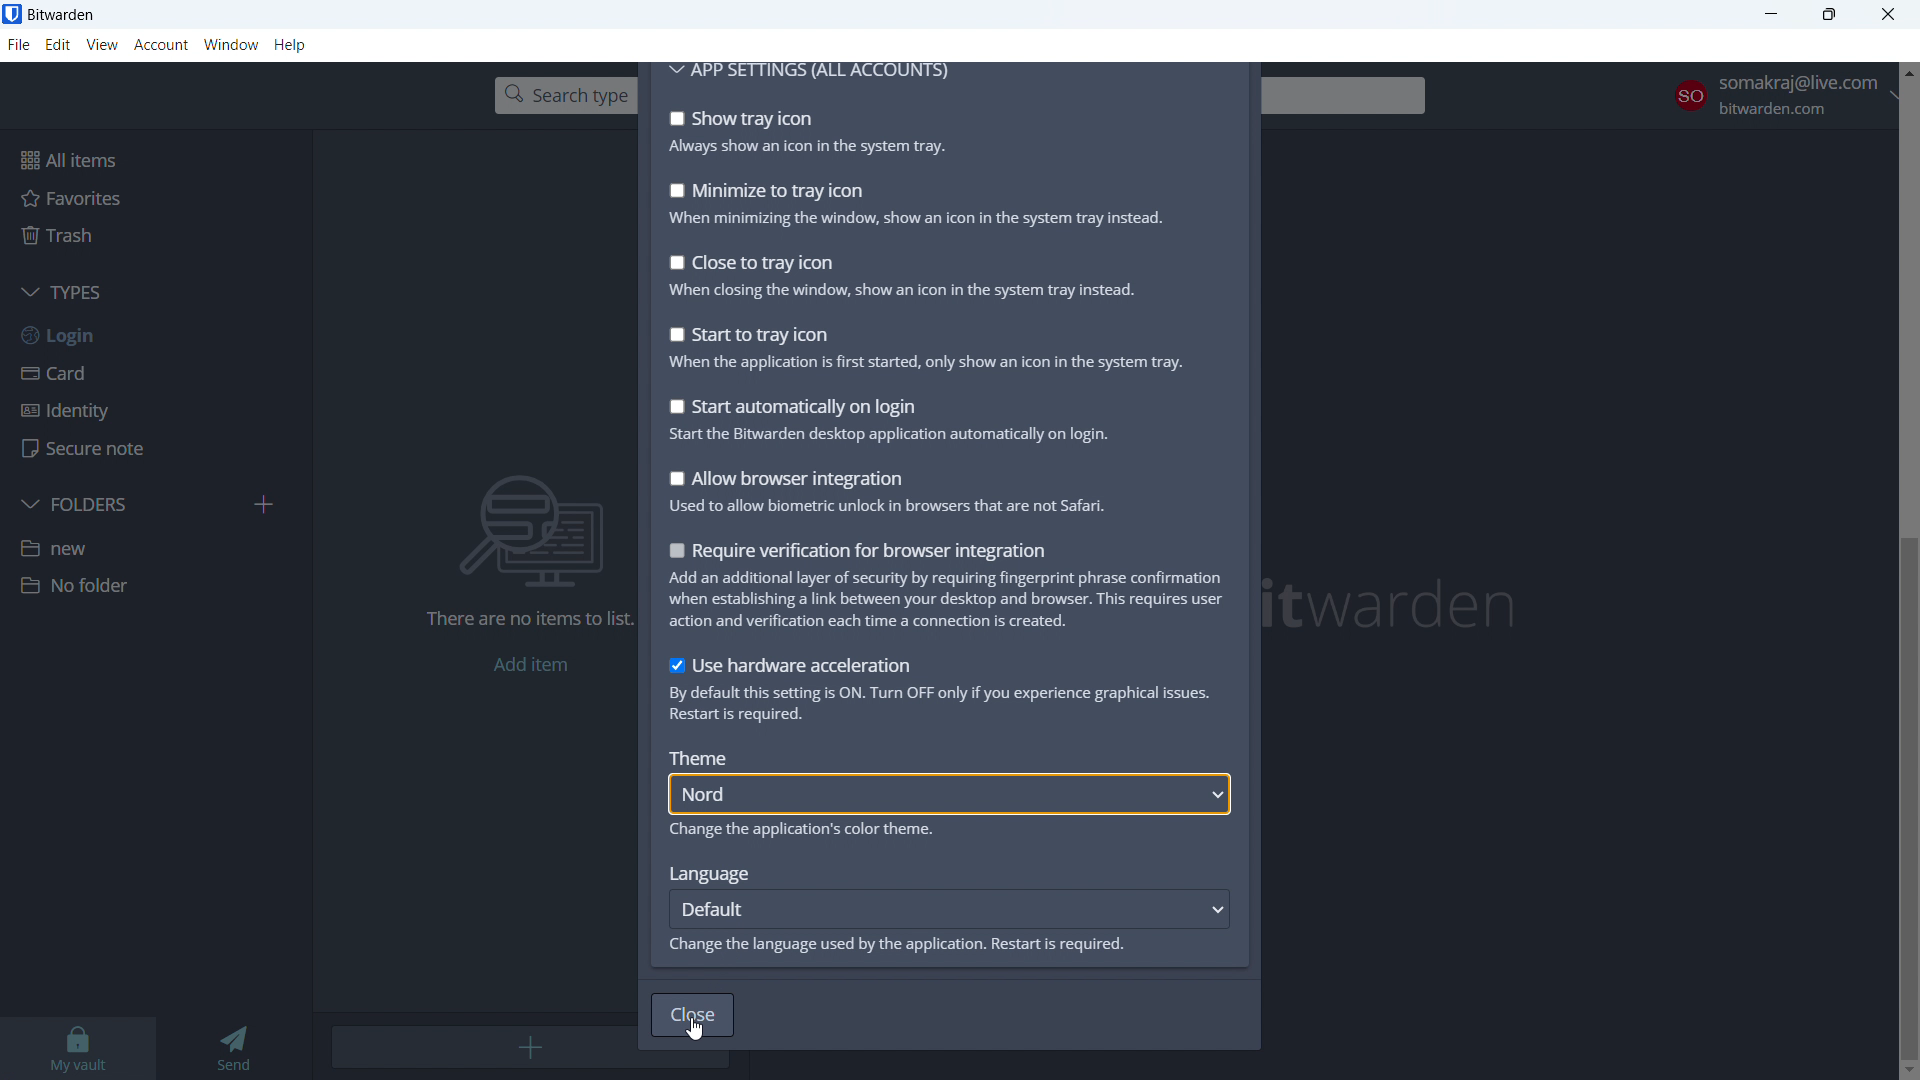  Describe the element at coordinates (482, 1045) in the screenshot. I see `add item` at that location.